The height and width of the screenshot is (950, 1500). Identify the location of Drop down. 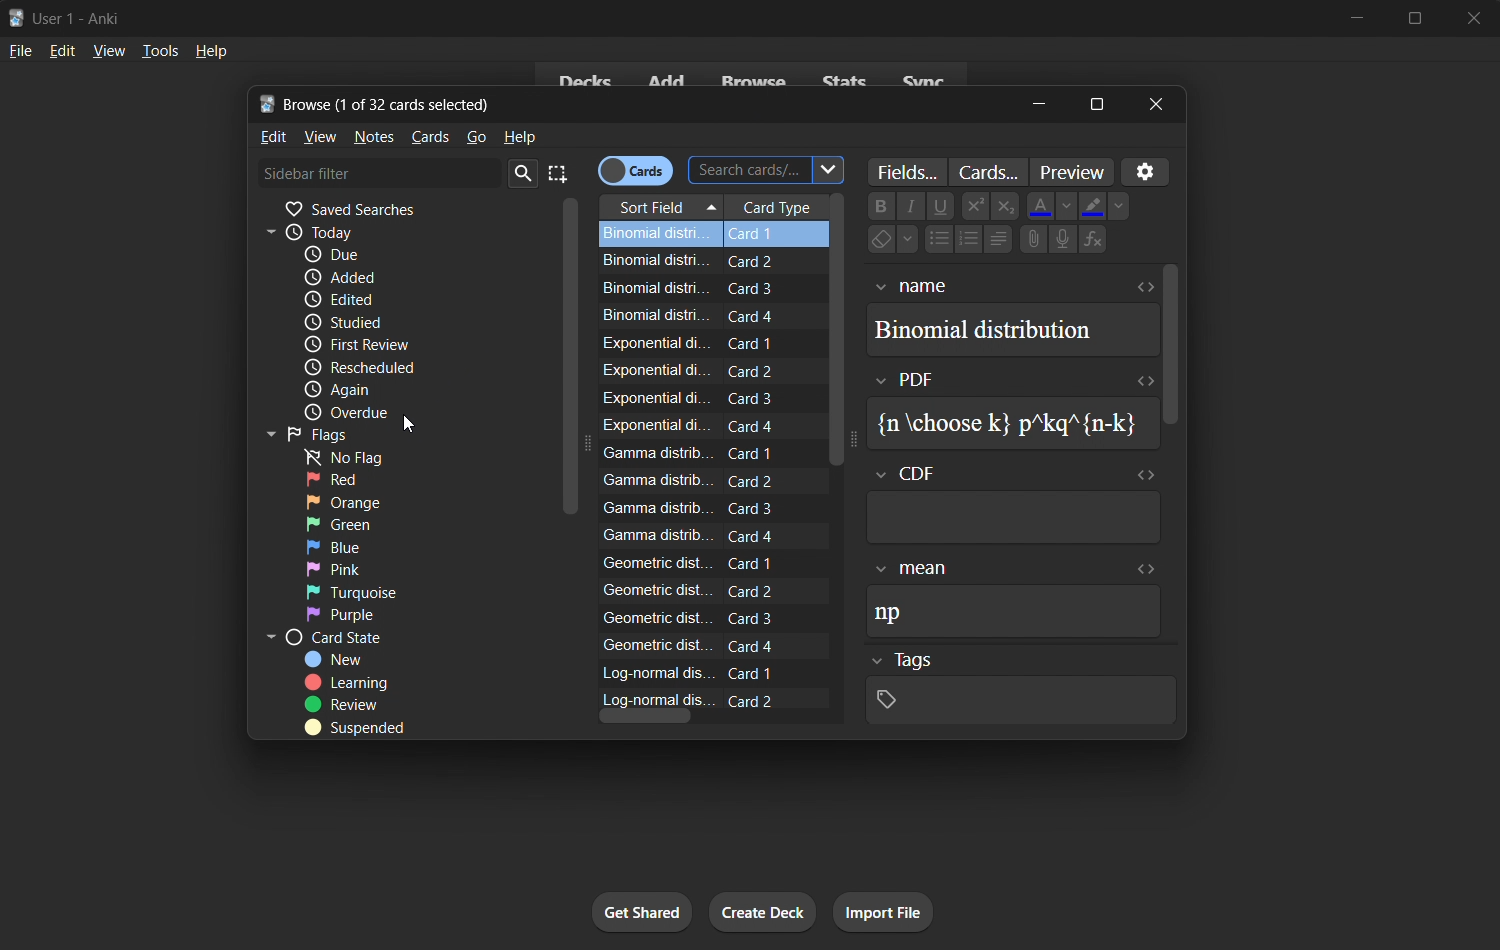
(875, 660).